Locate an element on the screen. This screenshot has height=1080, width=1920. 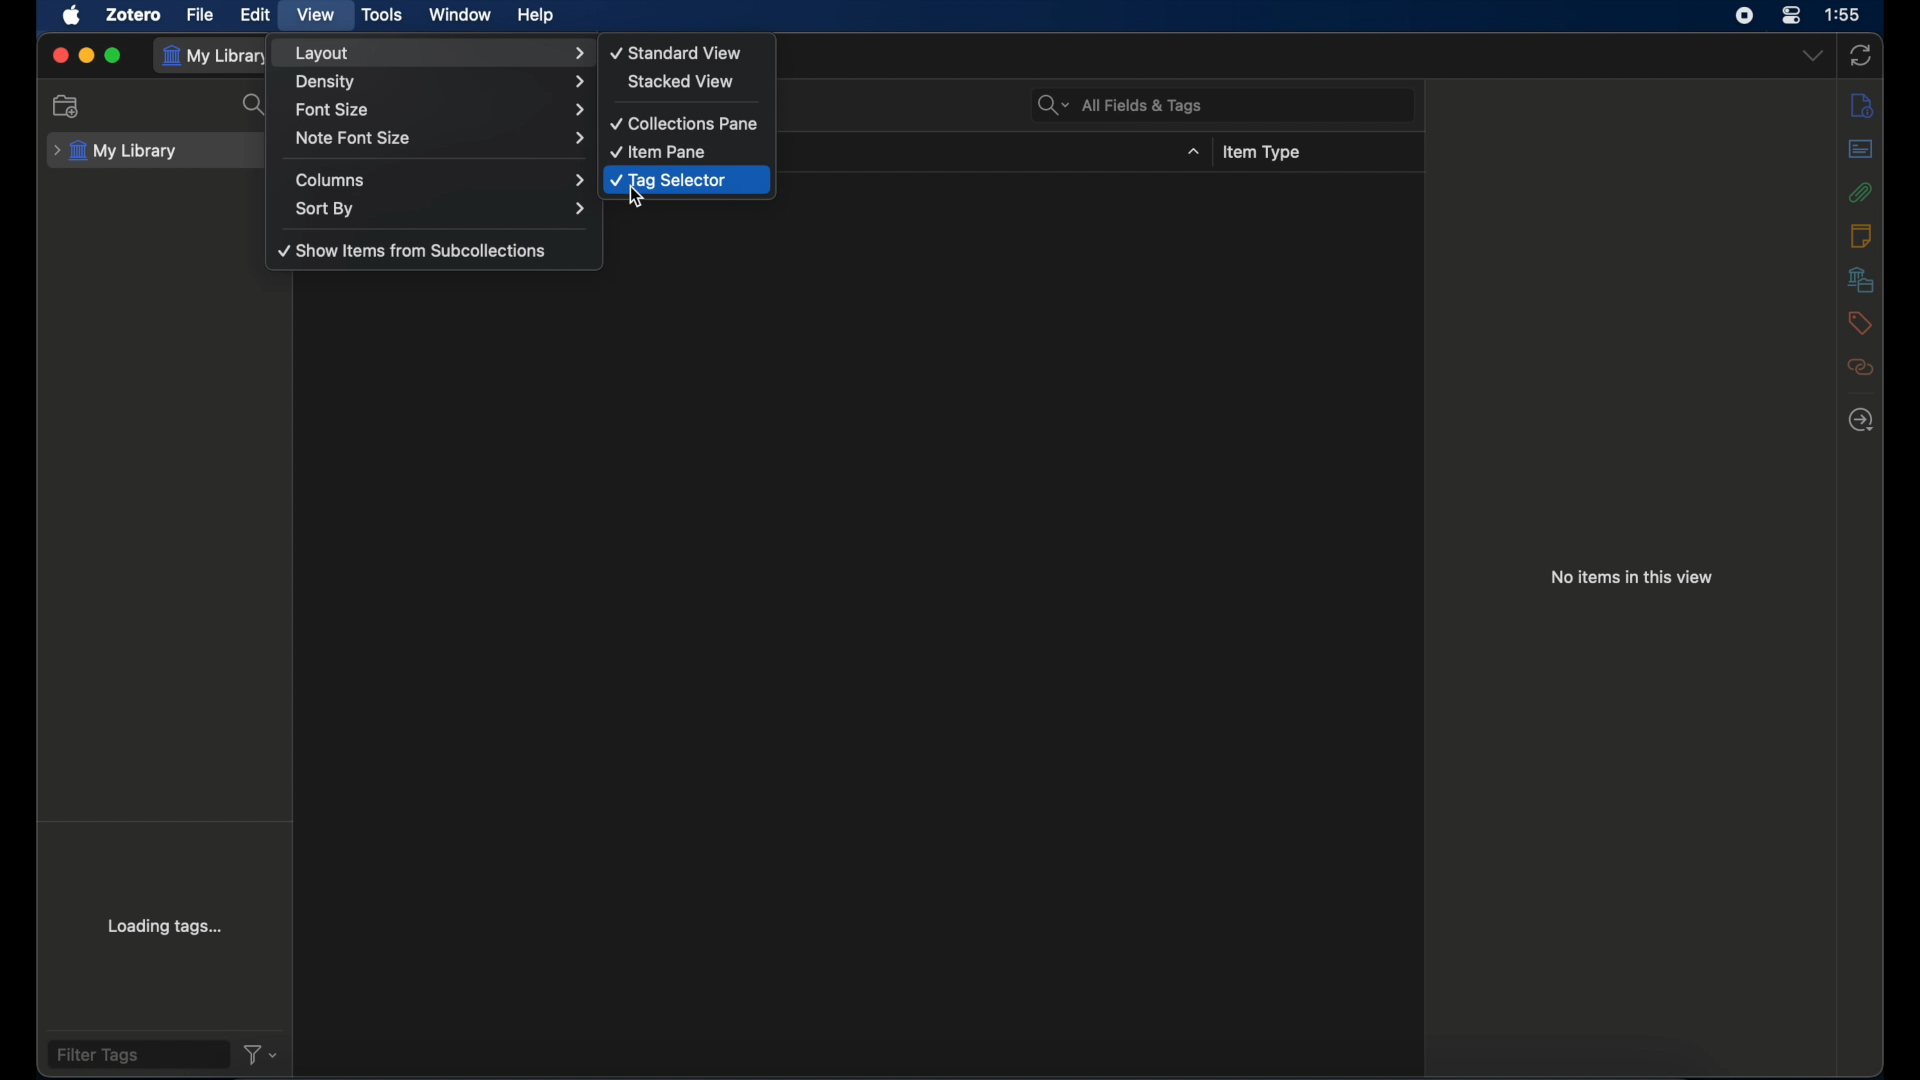
dropdown is located at coordinates (1813, 57).